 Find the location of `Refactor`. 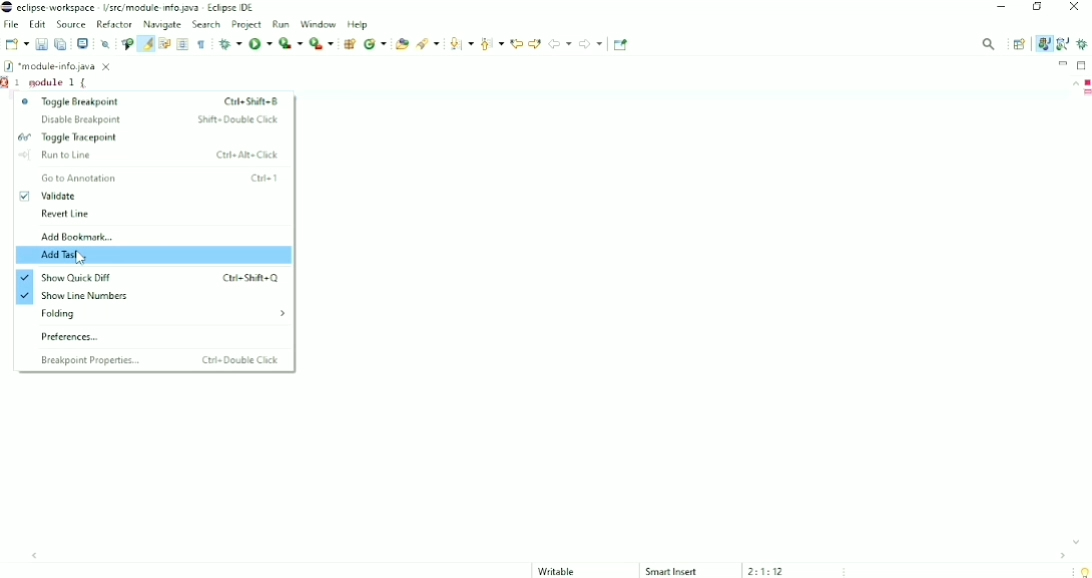

Refactor is located at coordinates (114, 24).